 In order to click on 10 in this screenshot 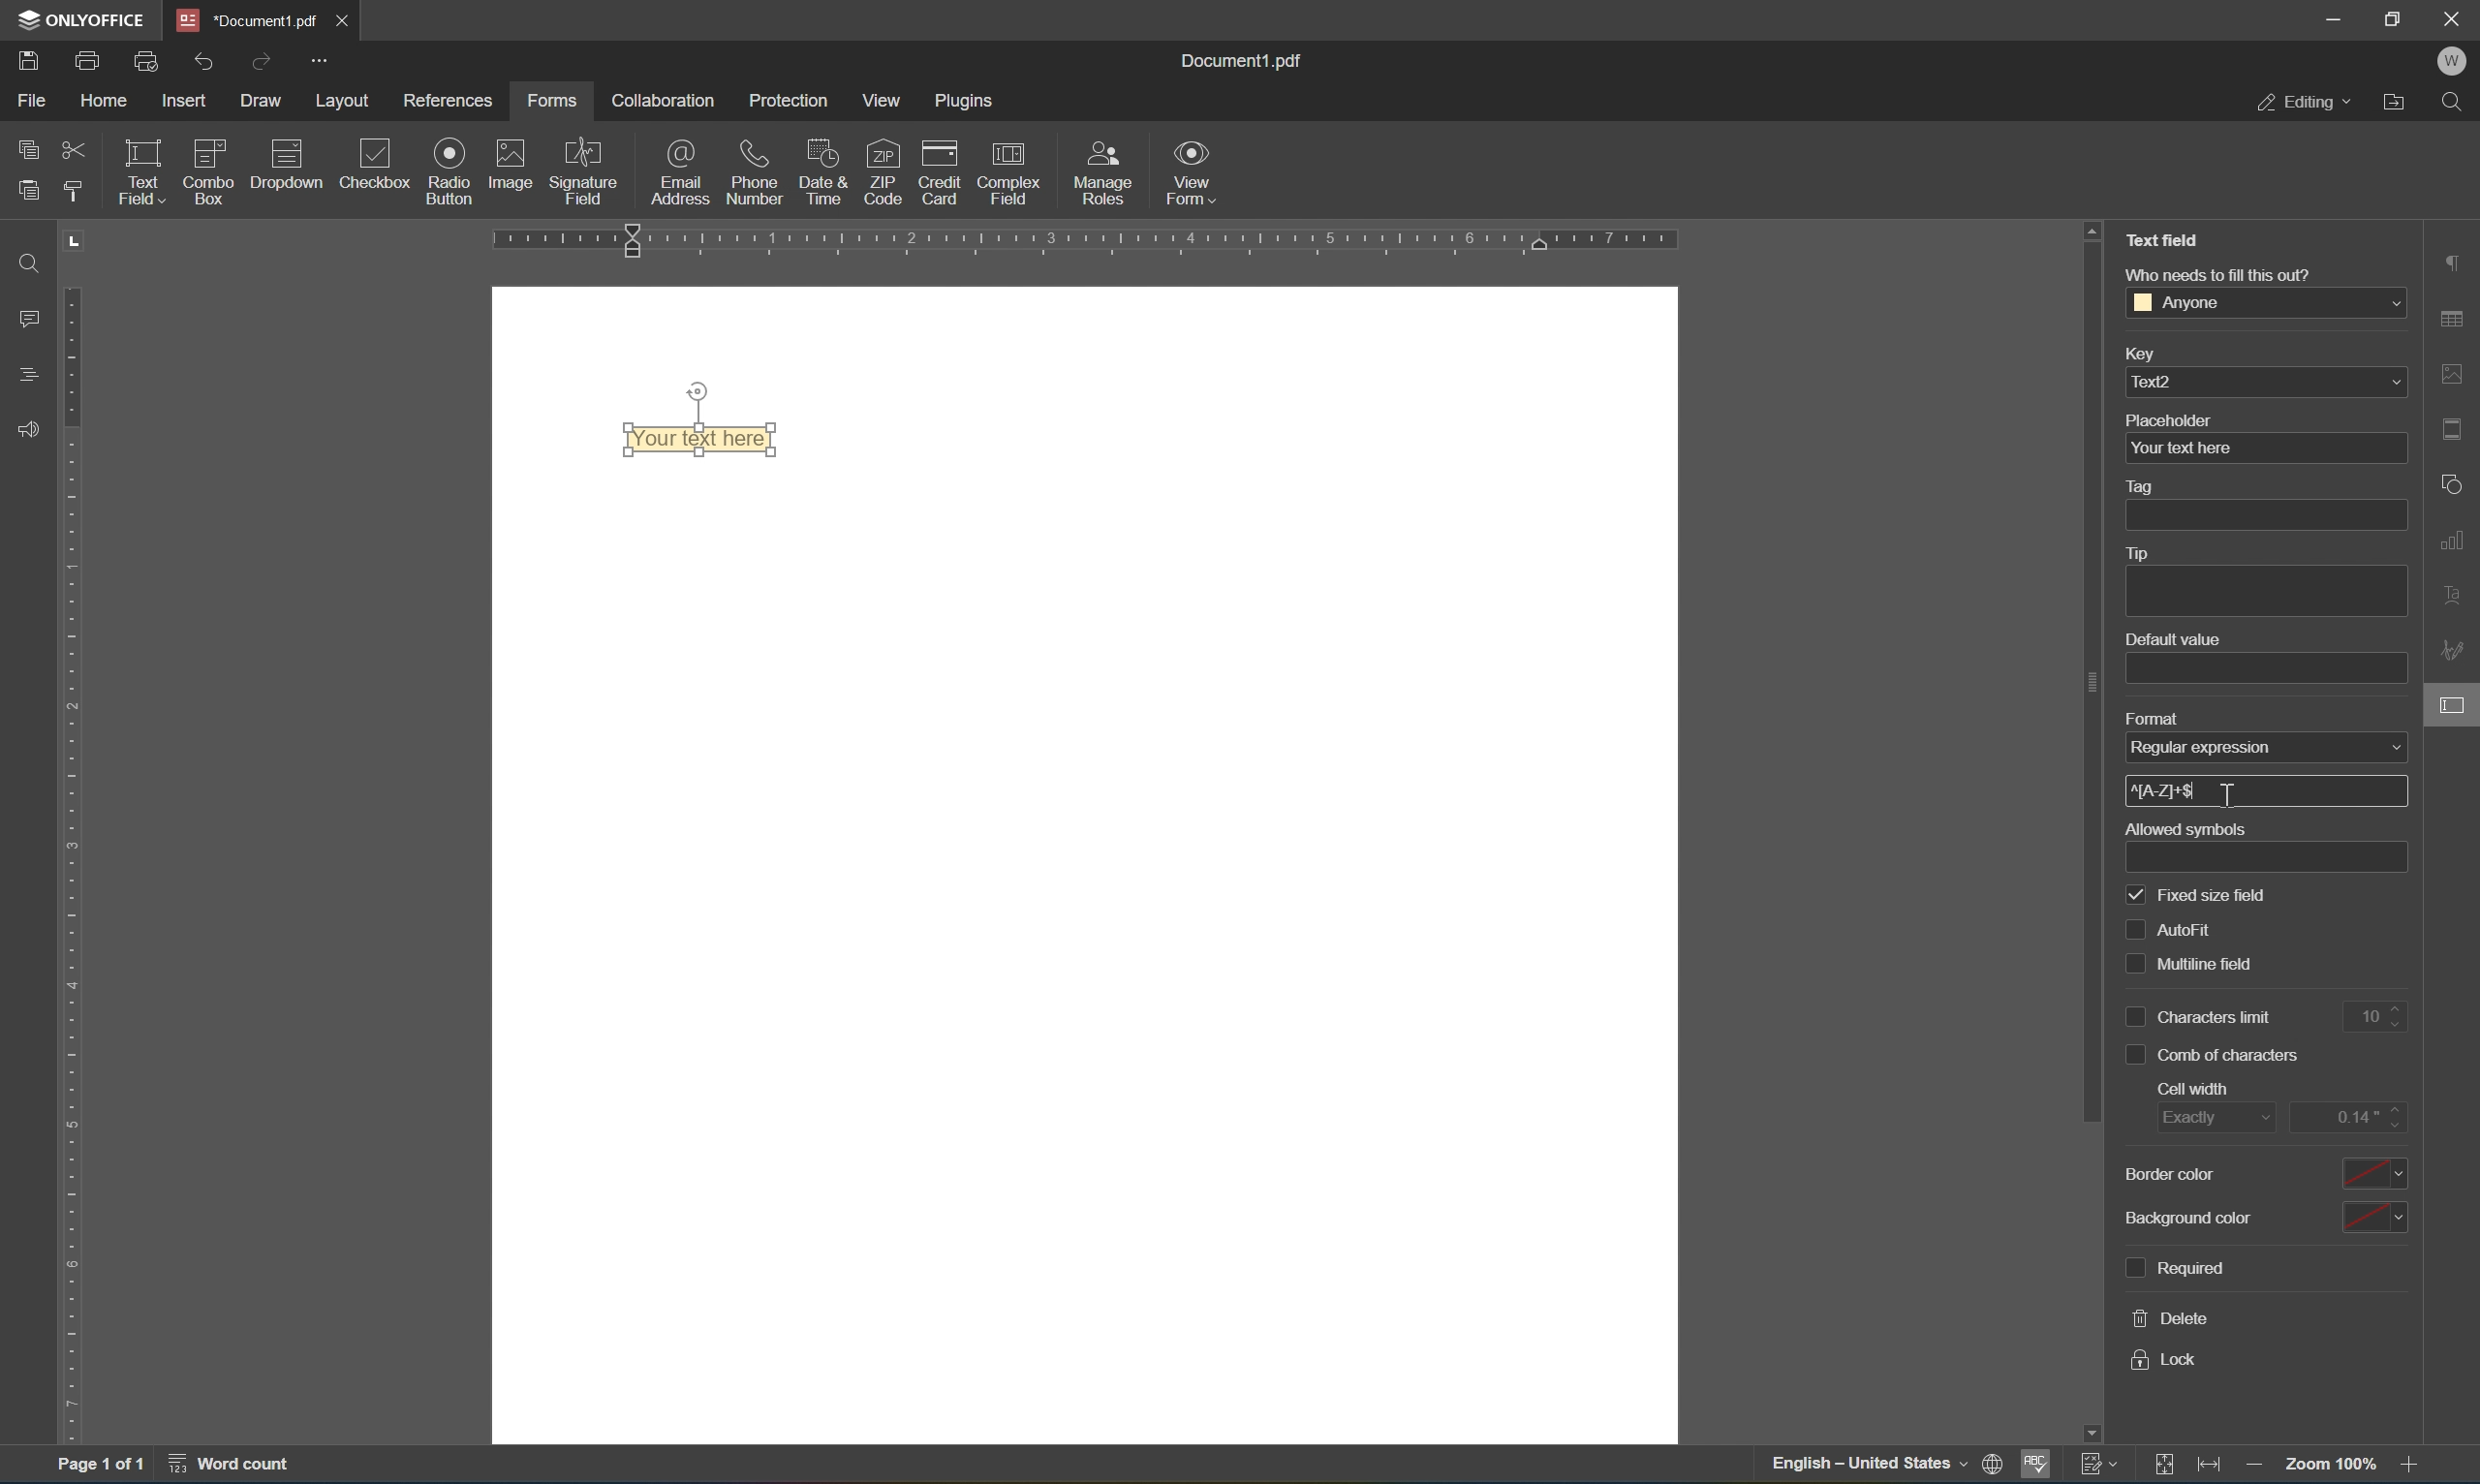, I will do `click(2376, 1017)`.